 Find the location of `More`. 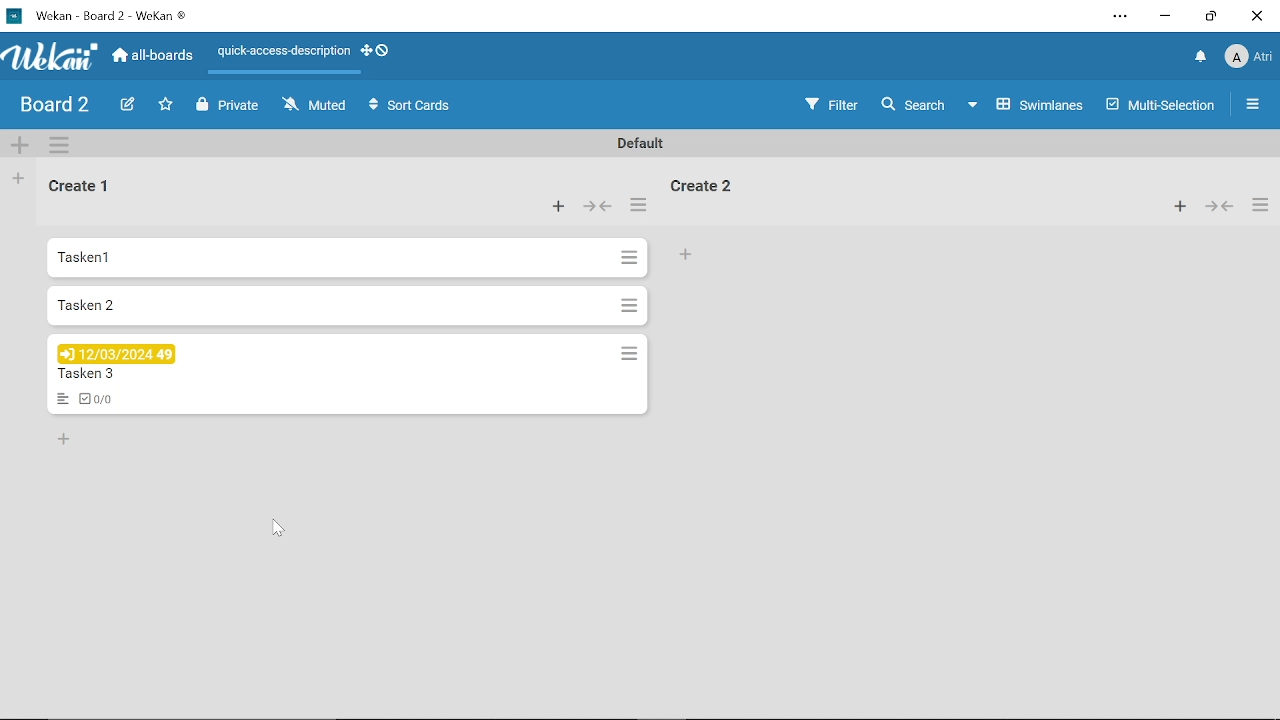

More is located at coordinates (1250, 105).